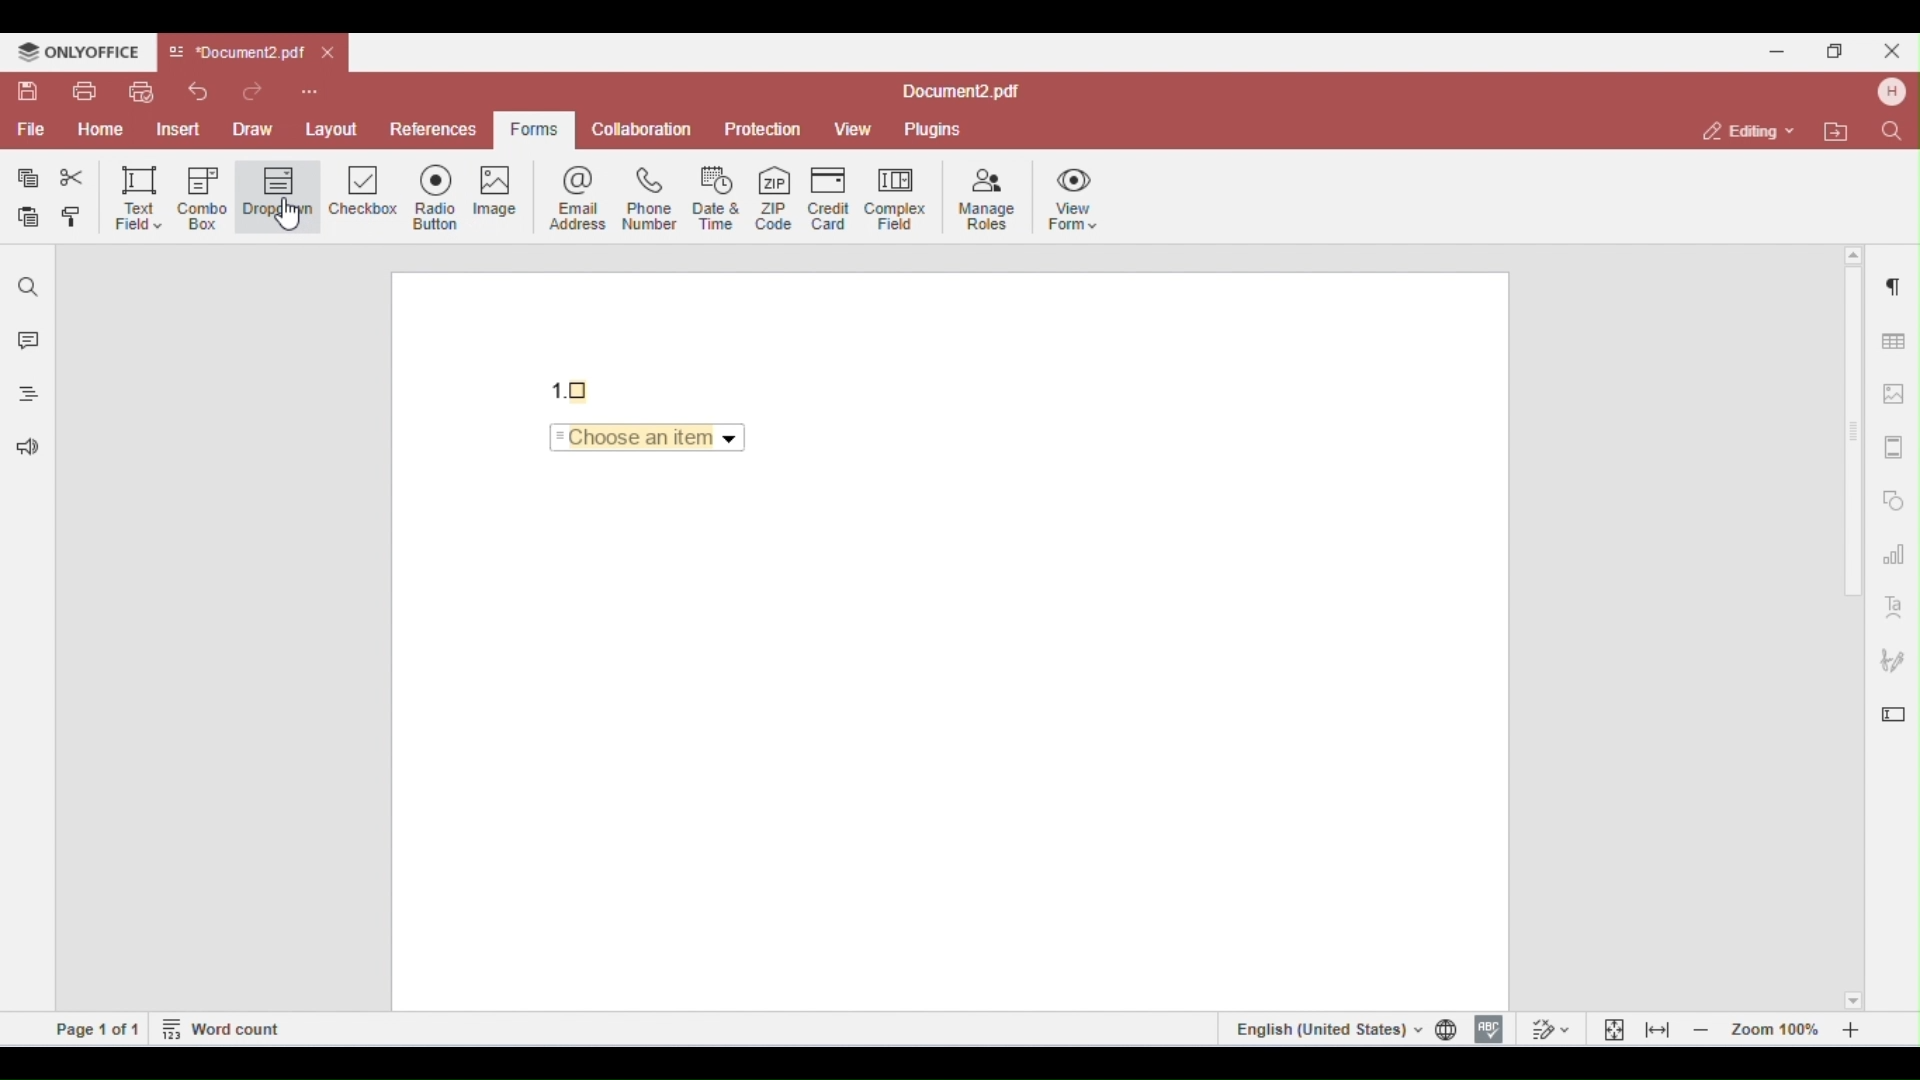 This screenshot has height=1080, width=1920. What do you see at coordinates (1894, 709) in the screenshot?
I see `form settings` at bounding box center [1894, 709].